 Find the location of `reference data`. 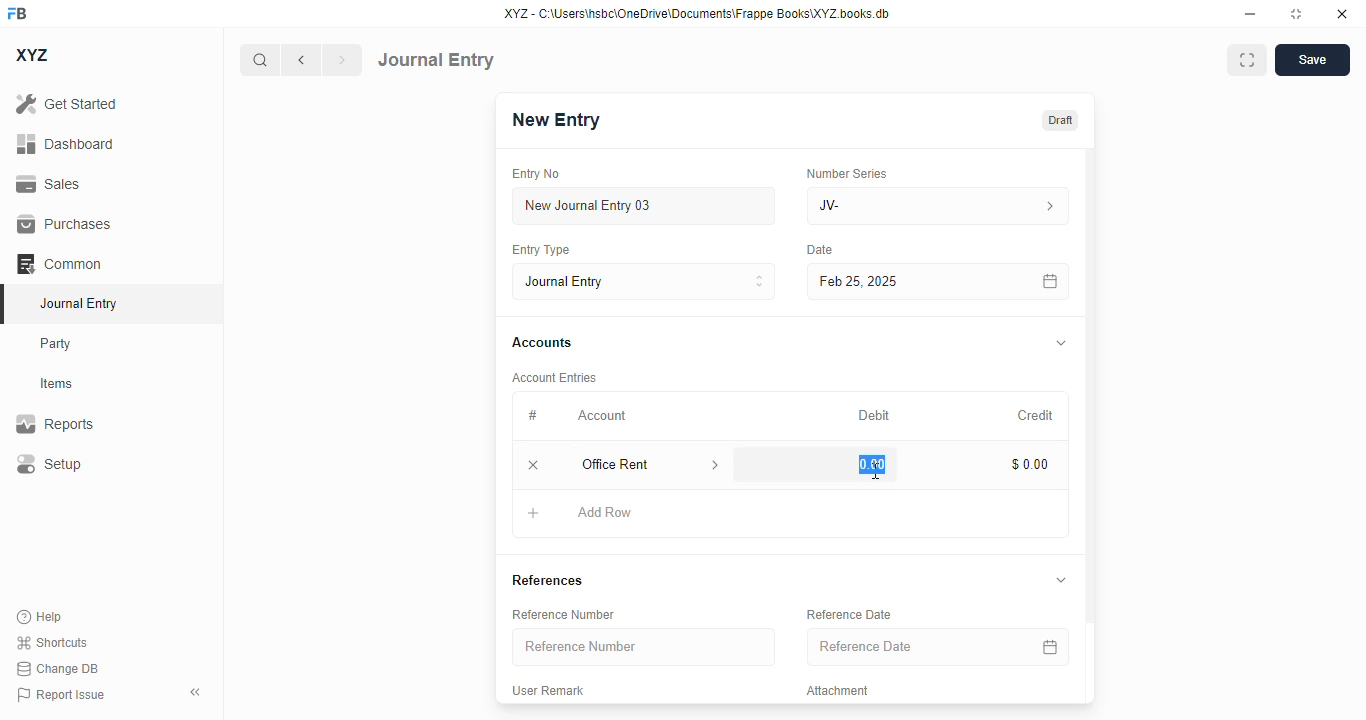

reference data is located at coordinates (849, 614).